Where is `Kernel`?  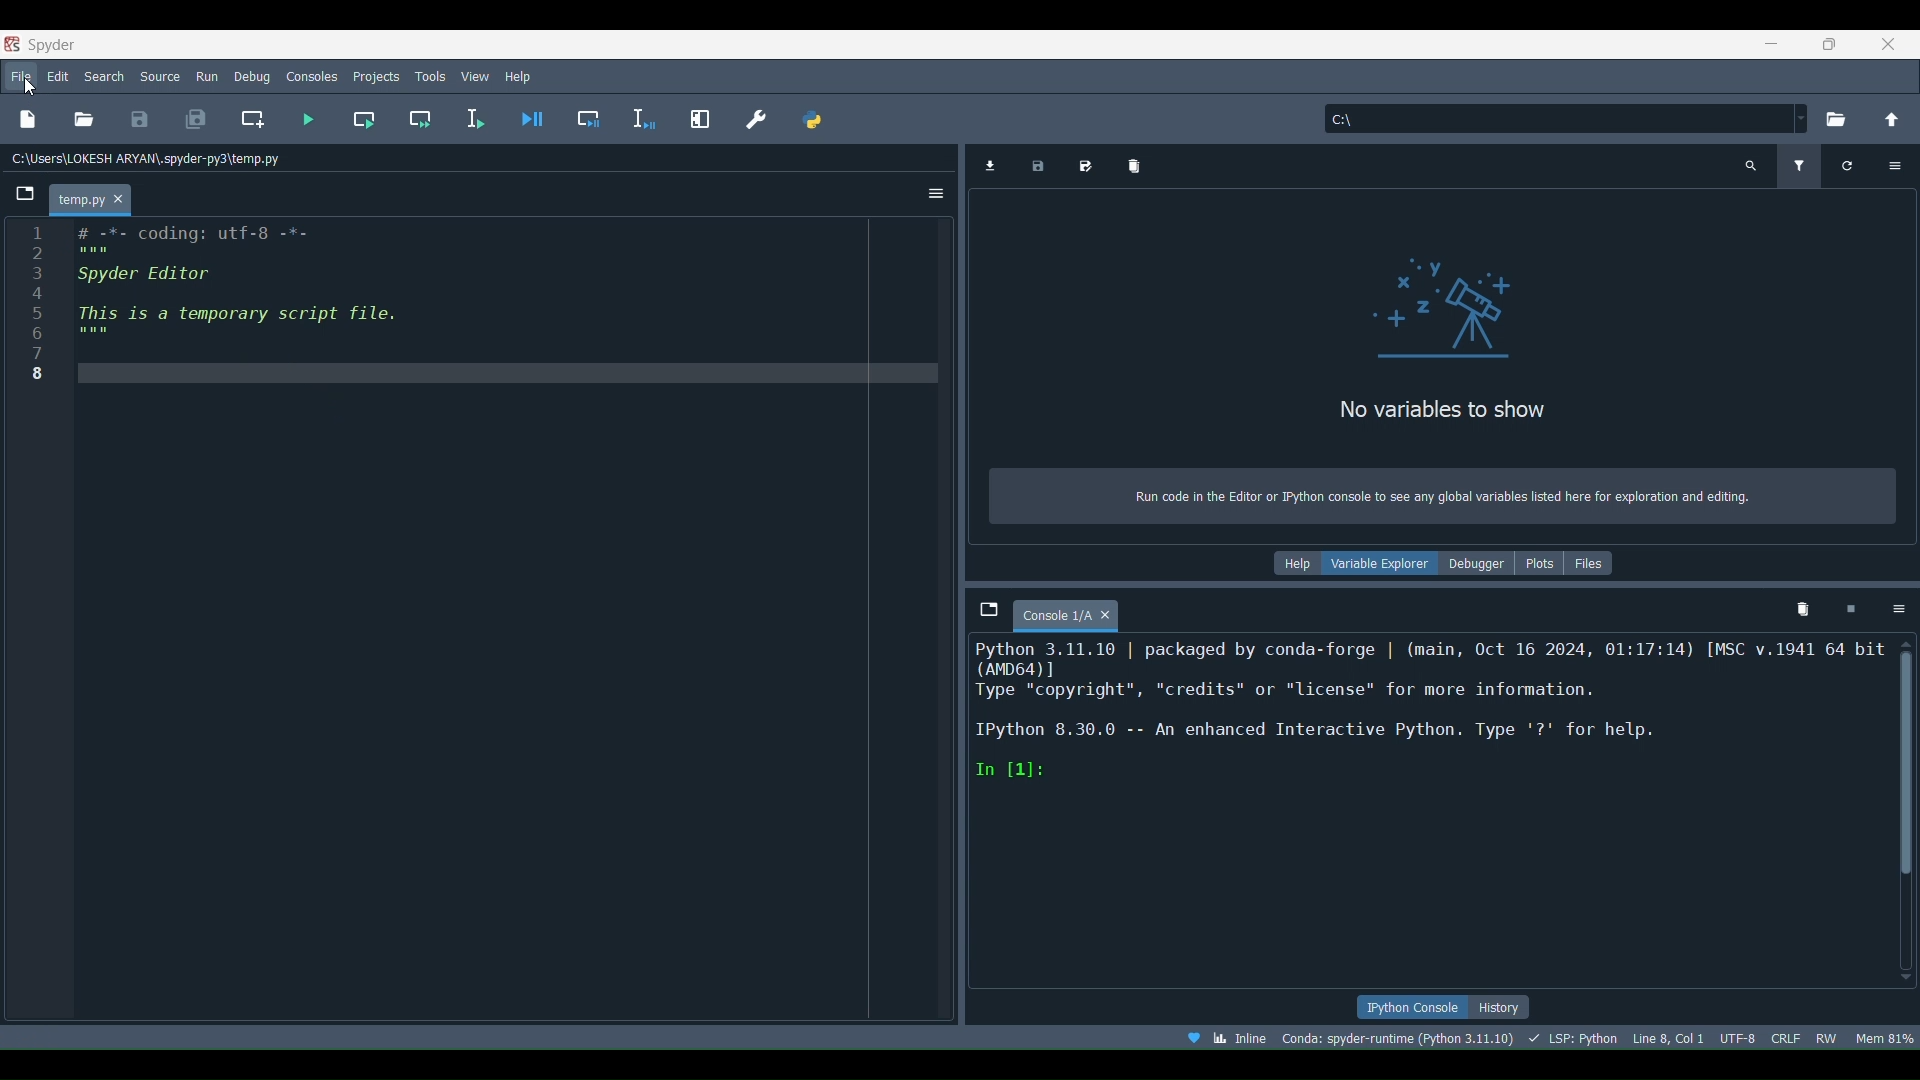 Kernel is located at coordinates (1433, 717).